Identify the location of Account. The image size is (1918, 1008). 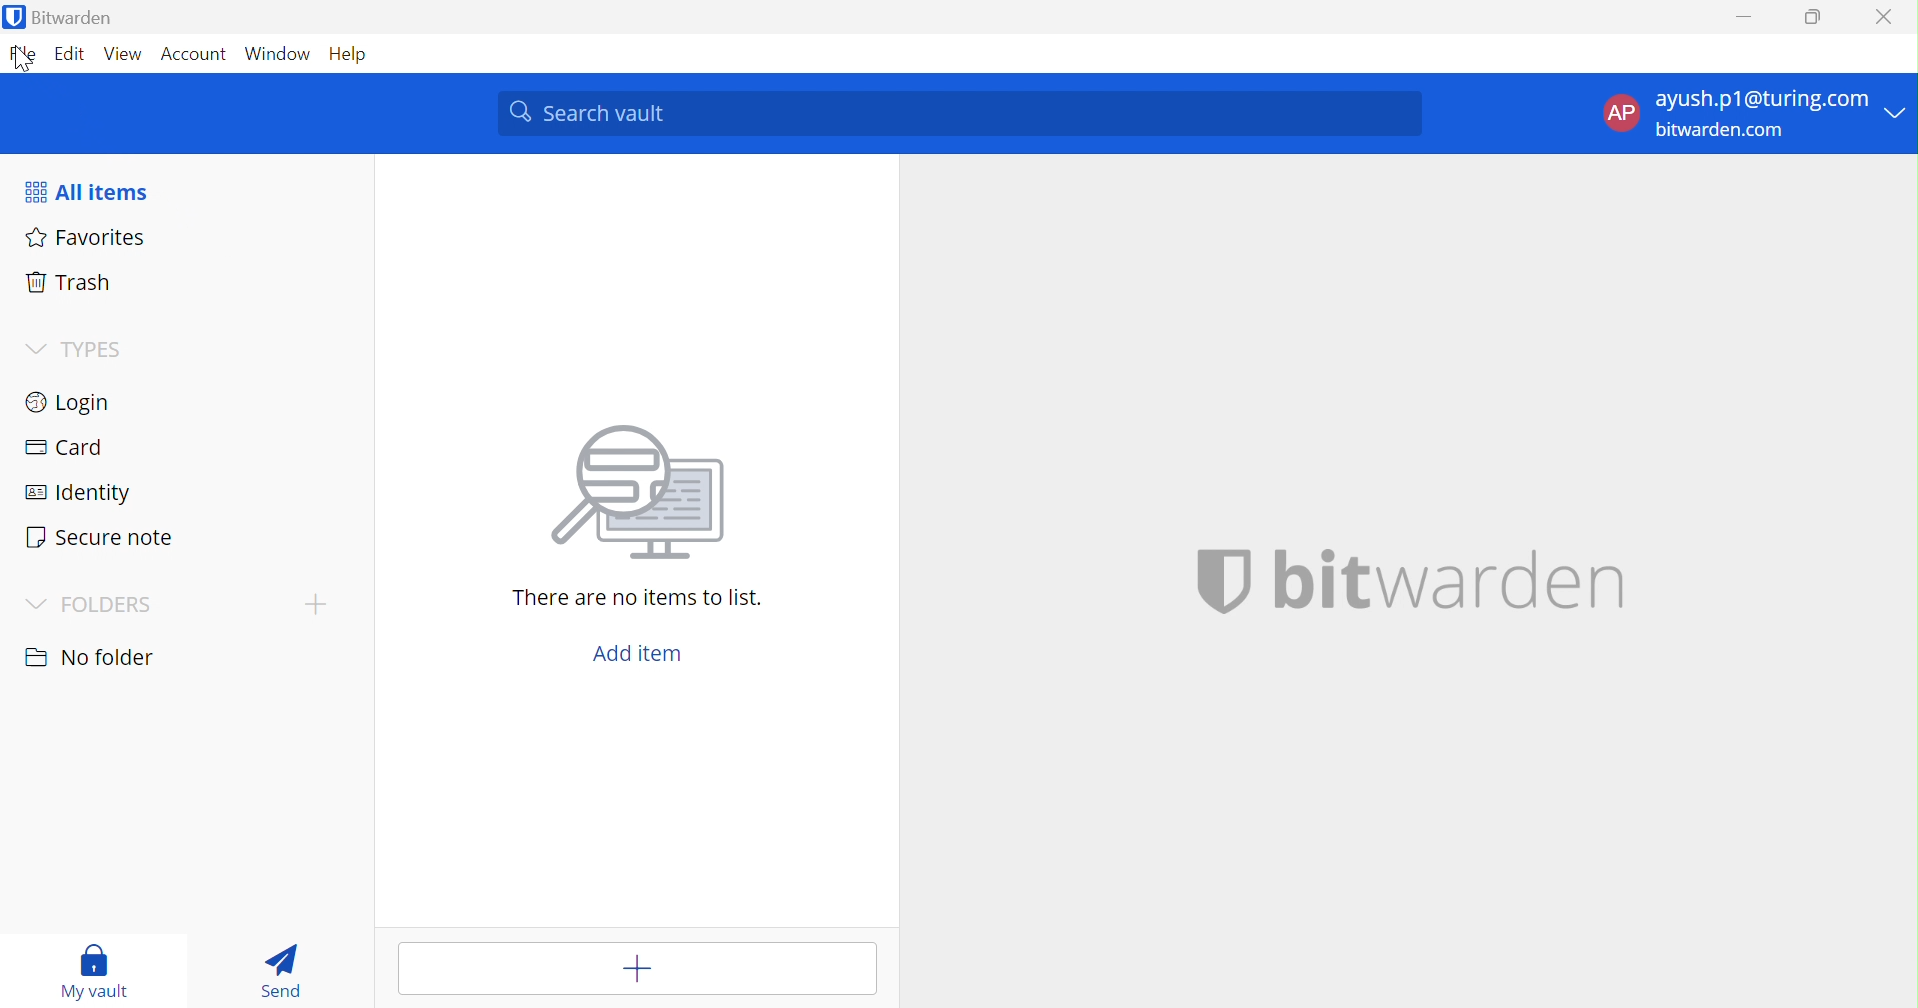
(195, 55).